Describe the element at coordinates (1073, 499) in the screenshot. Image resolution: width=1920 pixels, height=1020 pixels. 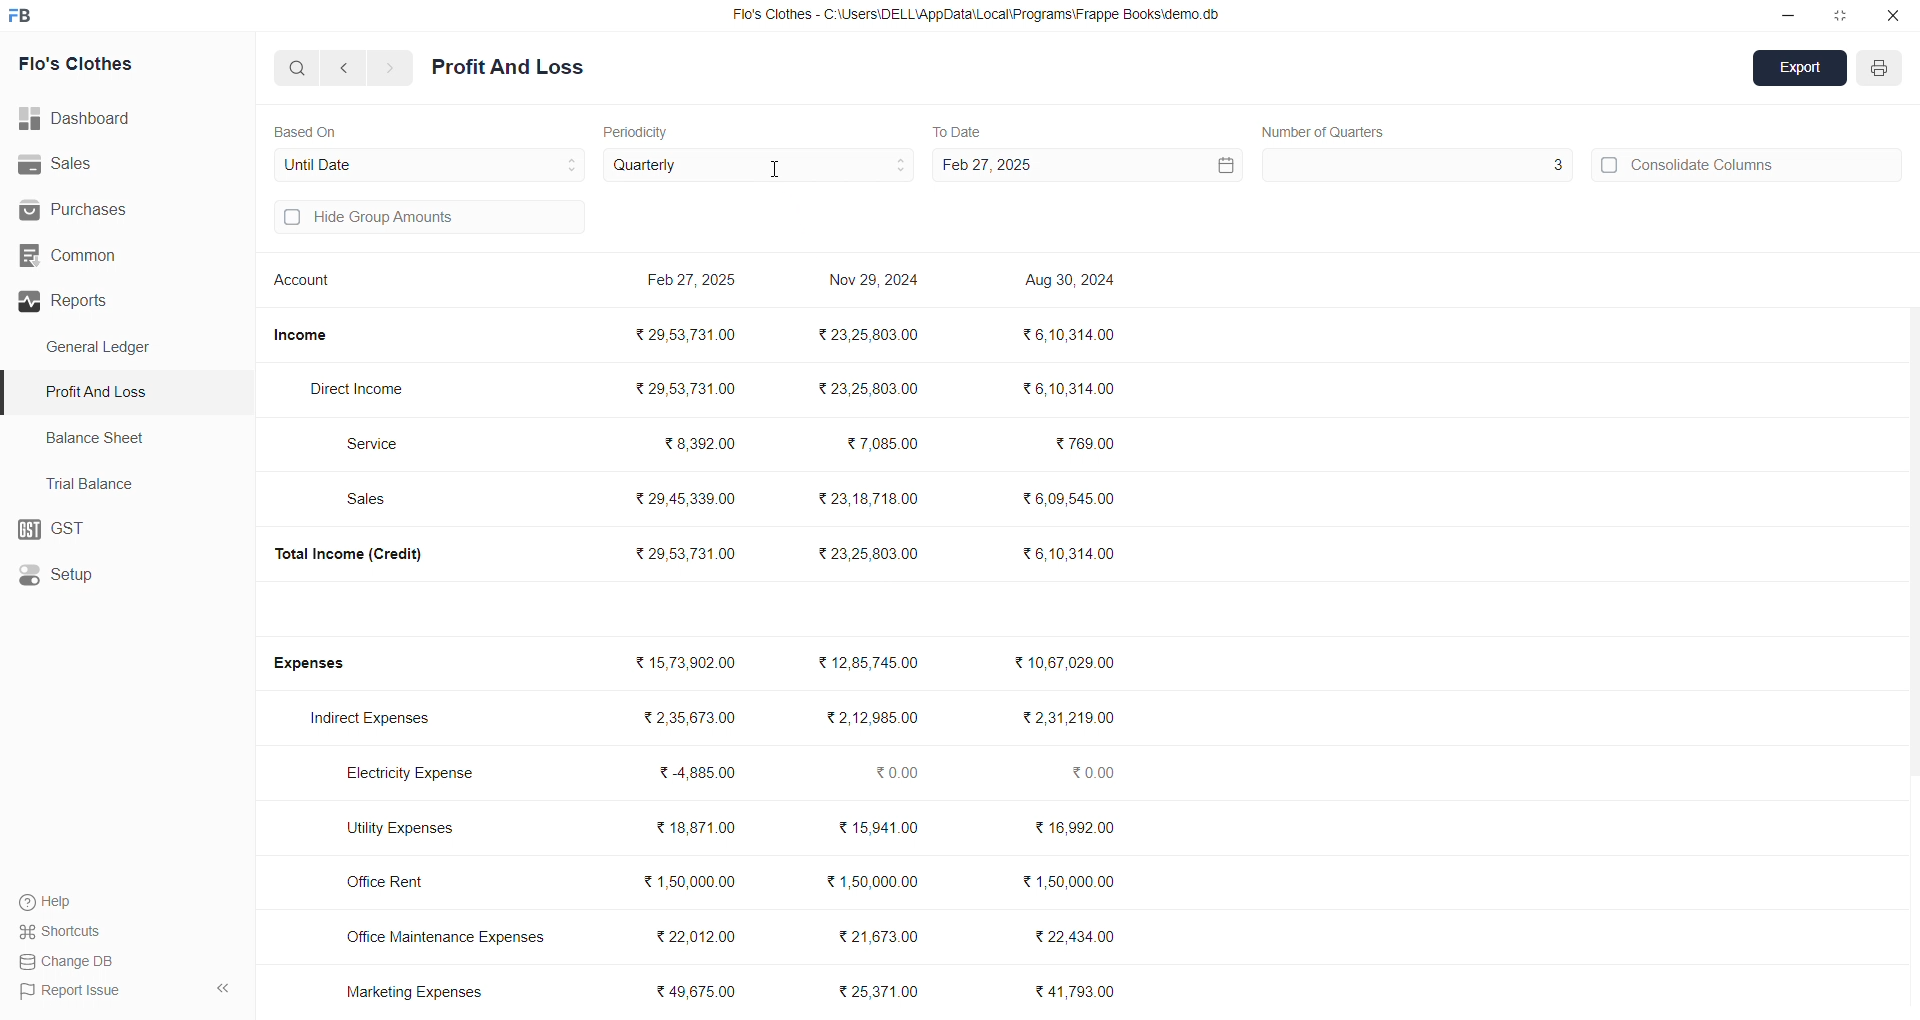
I see `₹6,09,545.00` at that location.